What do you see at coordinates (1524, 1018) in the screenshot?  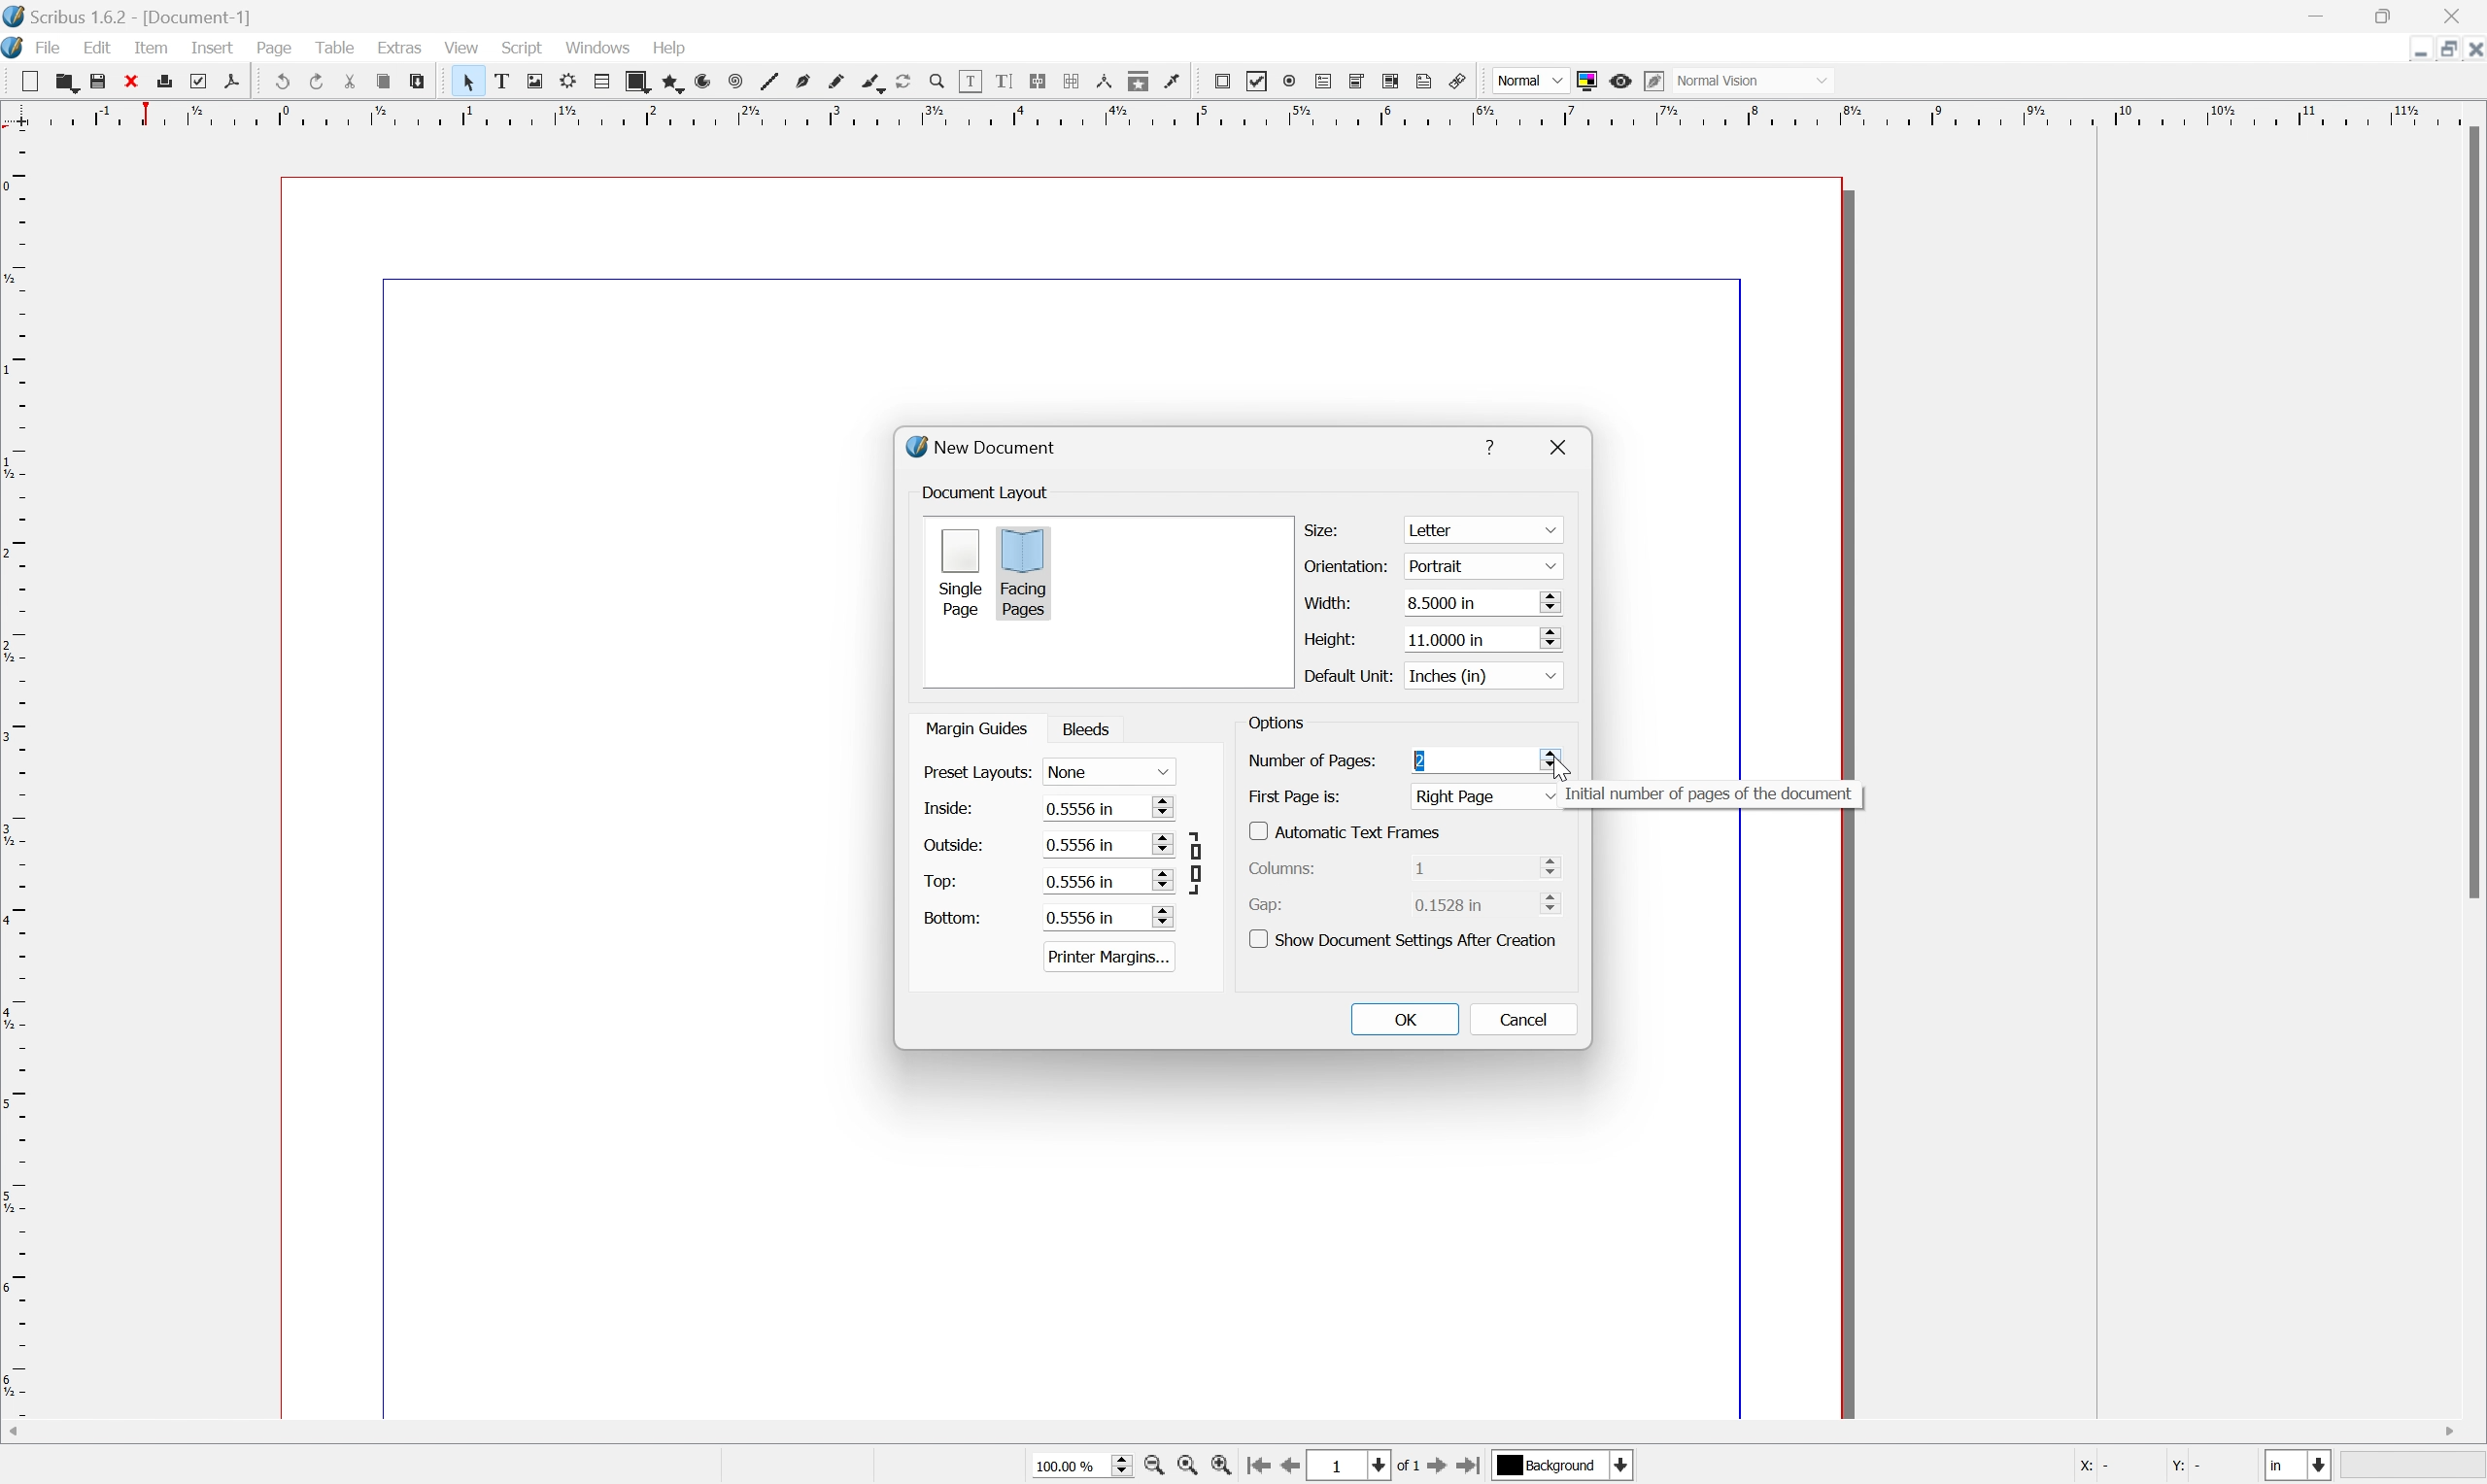 I see `cancel` at bounding box center [1524, 1018].